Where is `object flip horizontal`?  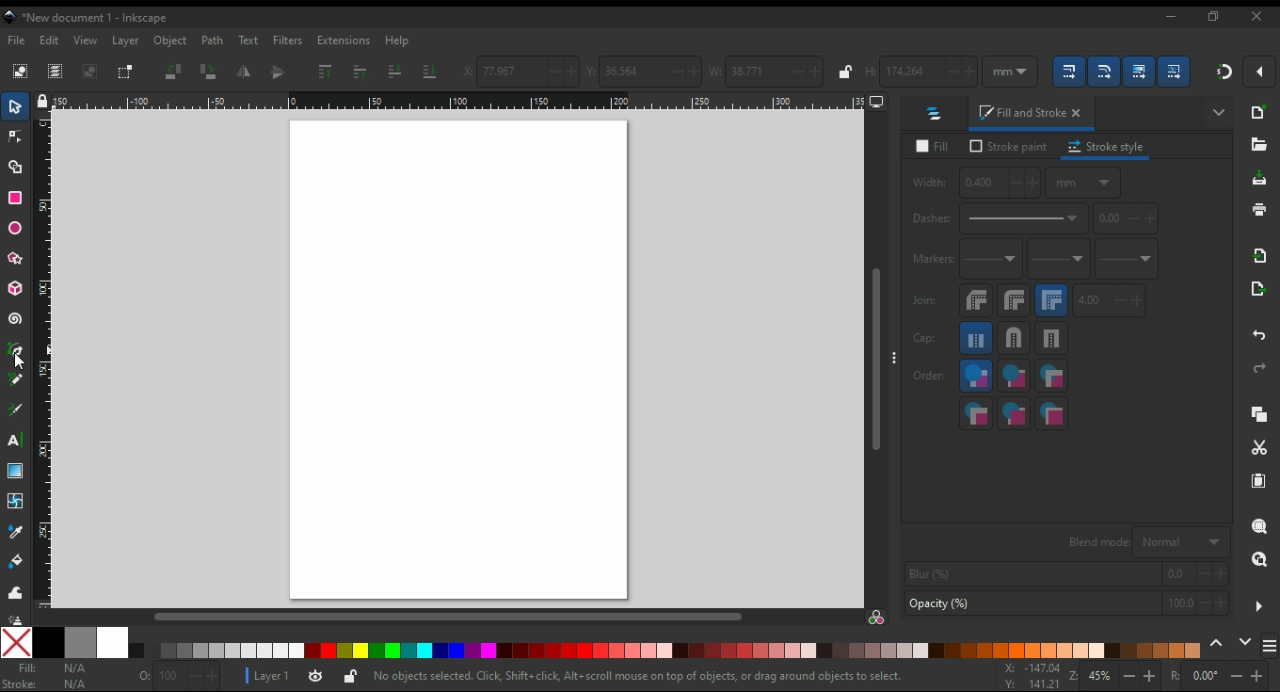
object flip horizontal is located at coordinates (245, 70).